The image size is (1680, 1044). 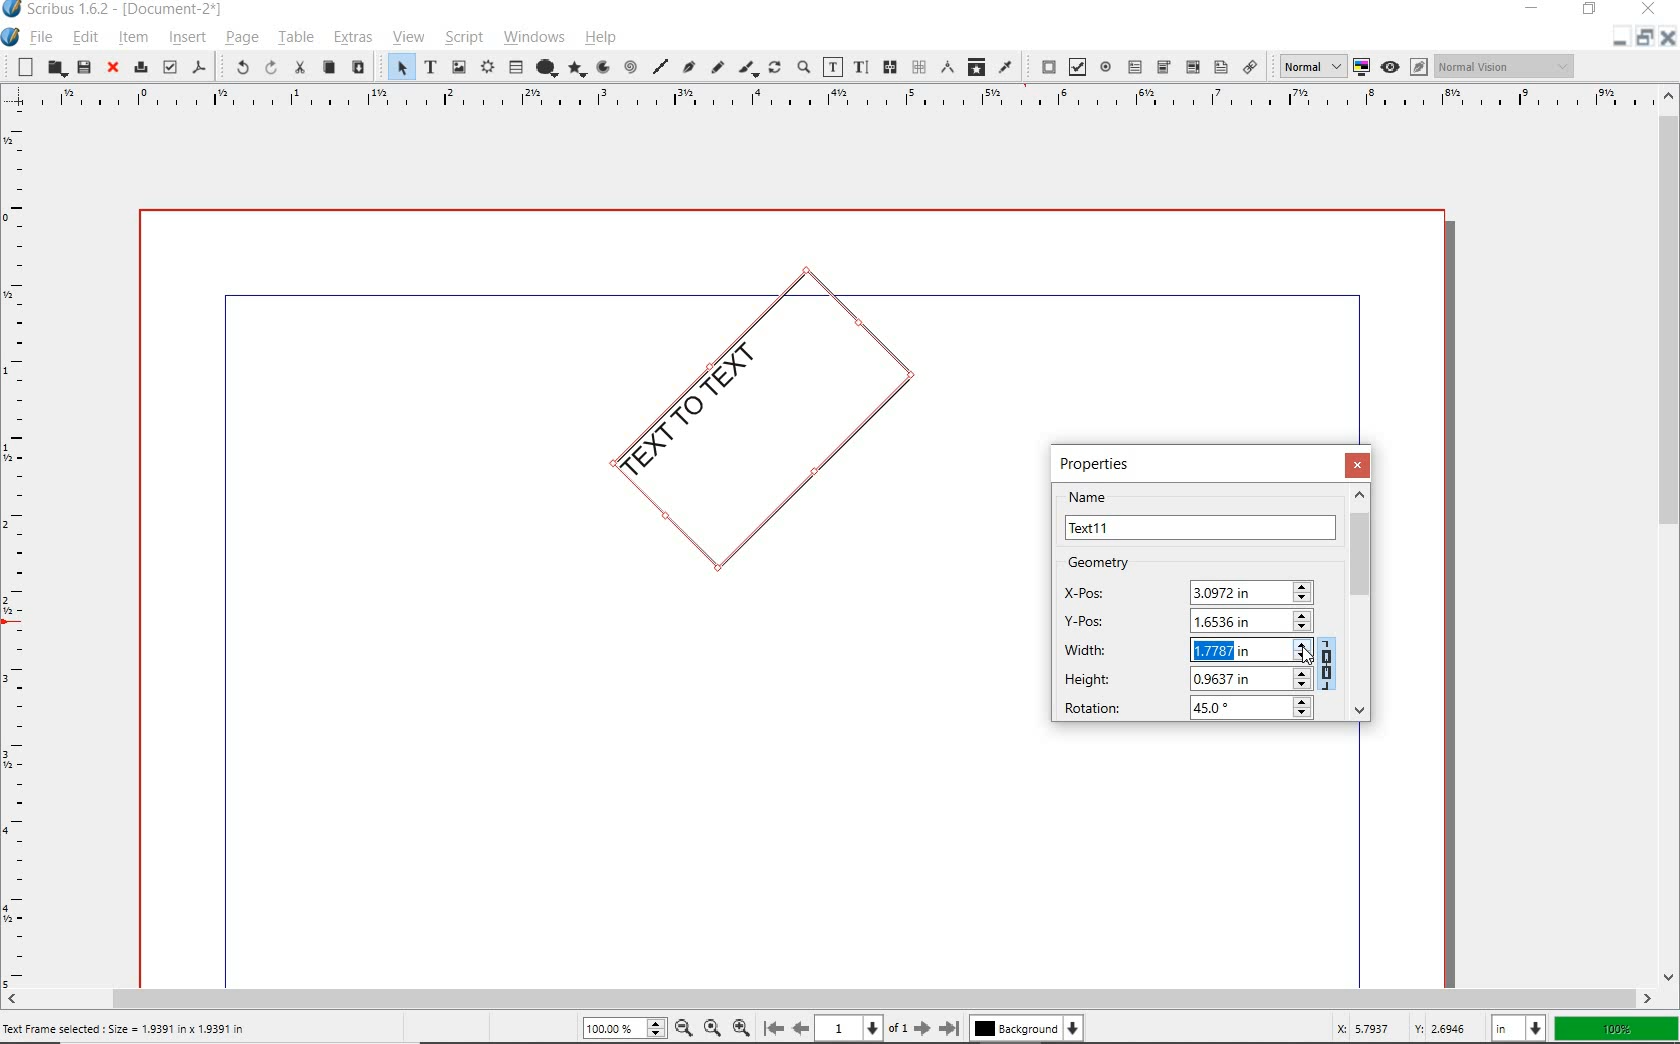 What do you see at coordinates (1179, 651) in the screenshot?
I see `WIDTH` at bounding box center [1179, 651].